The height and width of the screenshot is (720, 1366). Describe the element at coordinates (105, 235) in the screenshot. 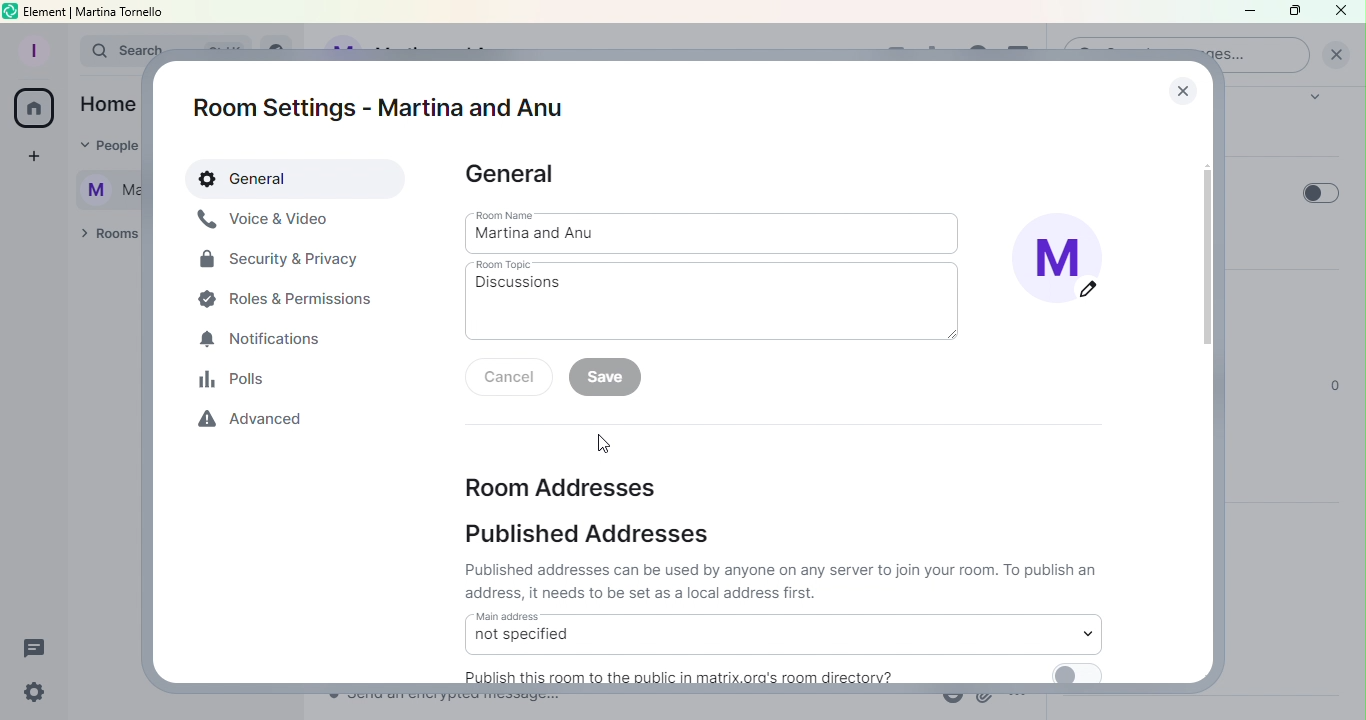

I see `Rooms` at that location.